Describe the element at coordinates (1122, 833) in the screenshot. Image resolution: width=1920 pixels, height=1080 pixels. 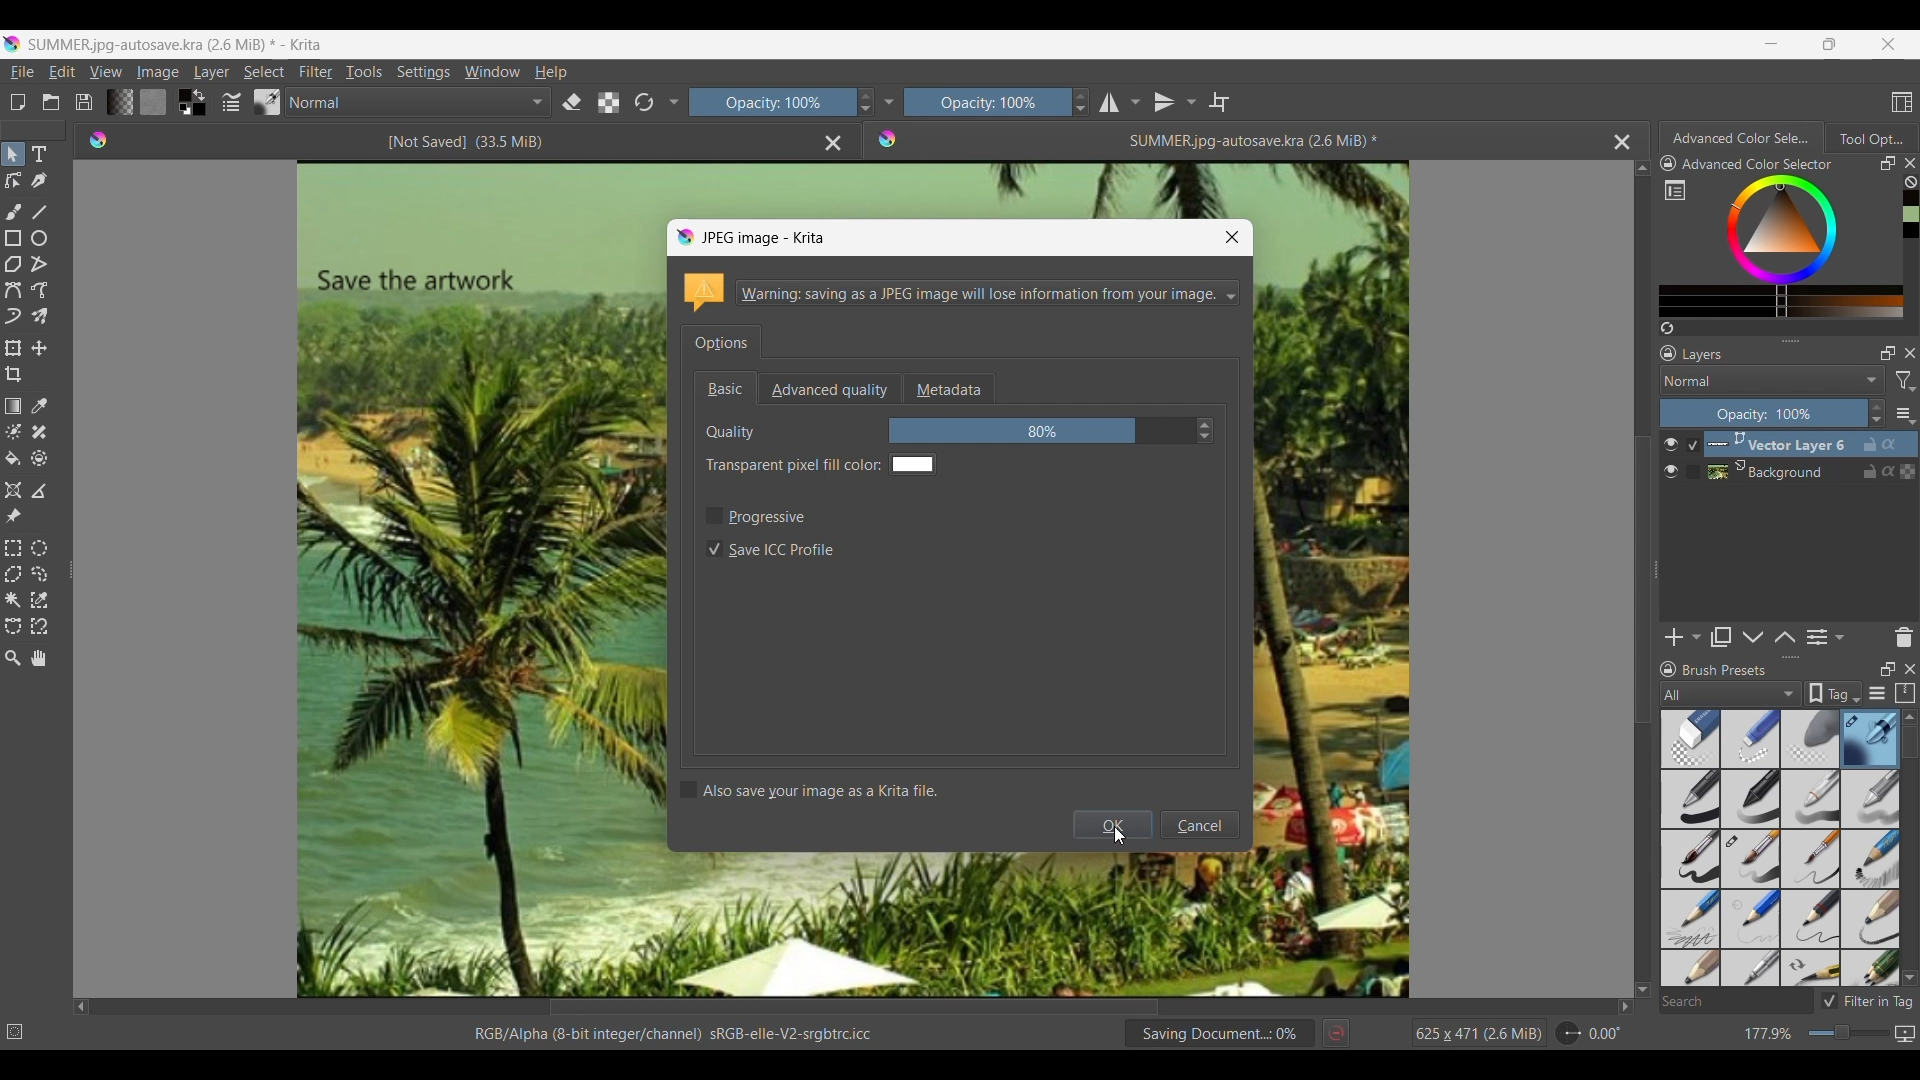
I see `cursor` at that location.